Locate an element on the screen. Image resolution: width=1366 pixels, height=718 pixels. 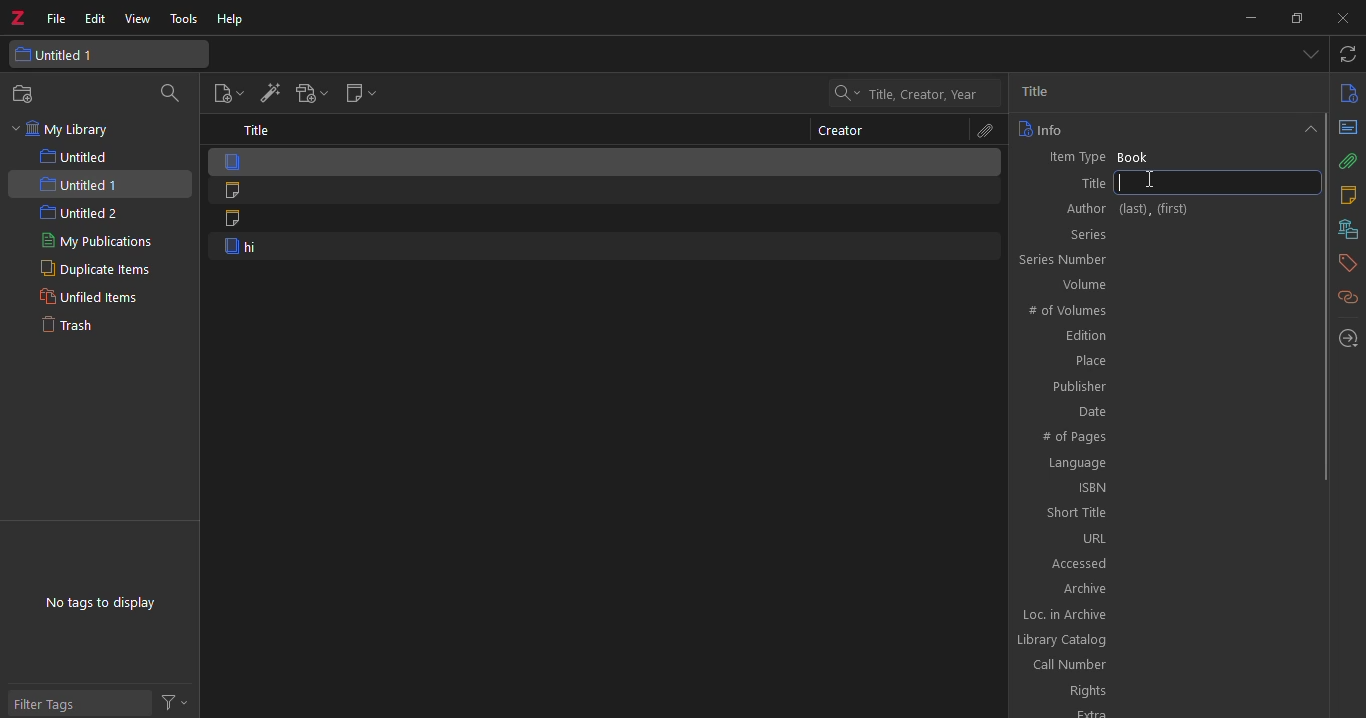
series is located at coordinates (1161, 233).